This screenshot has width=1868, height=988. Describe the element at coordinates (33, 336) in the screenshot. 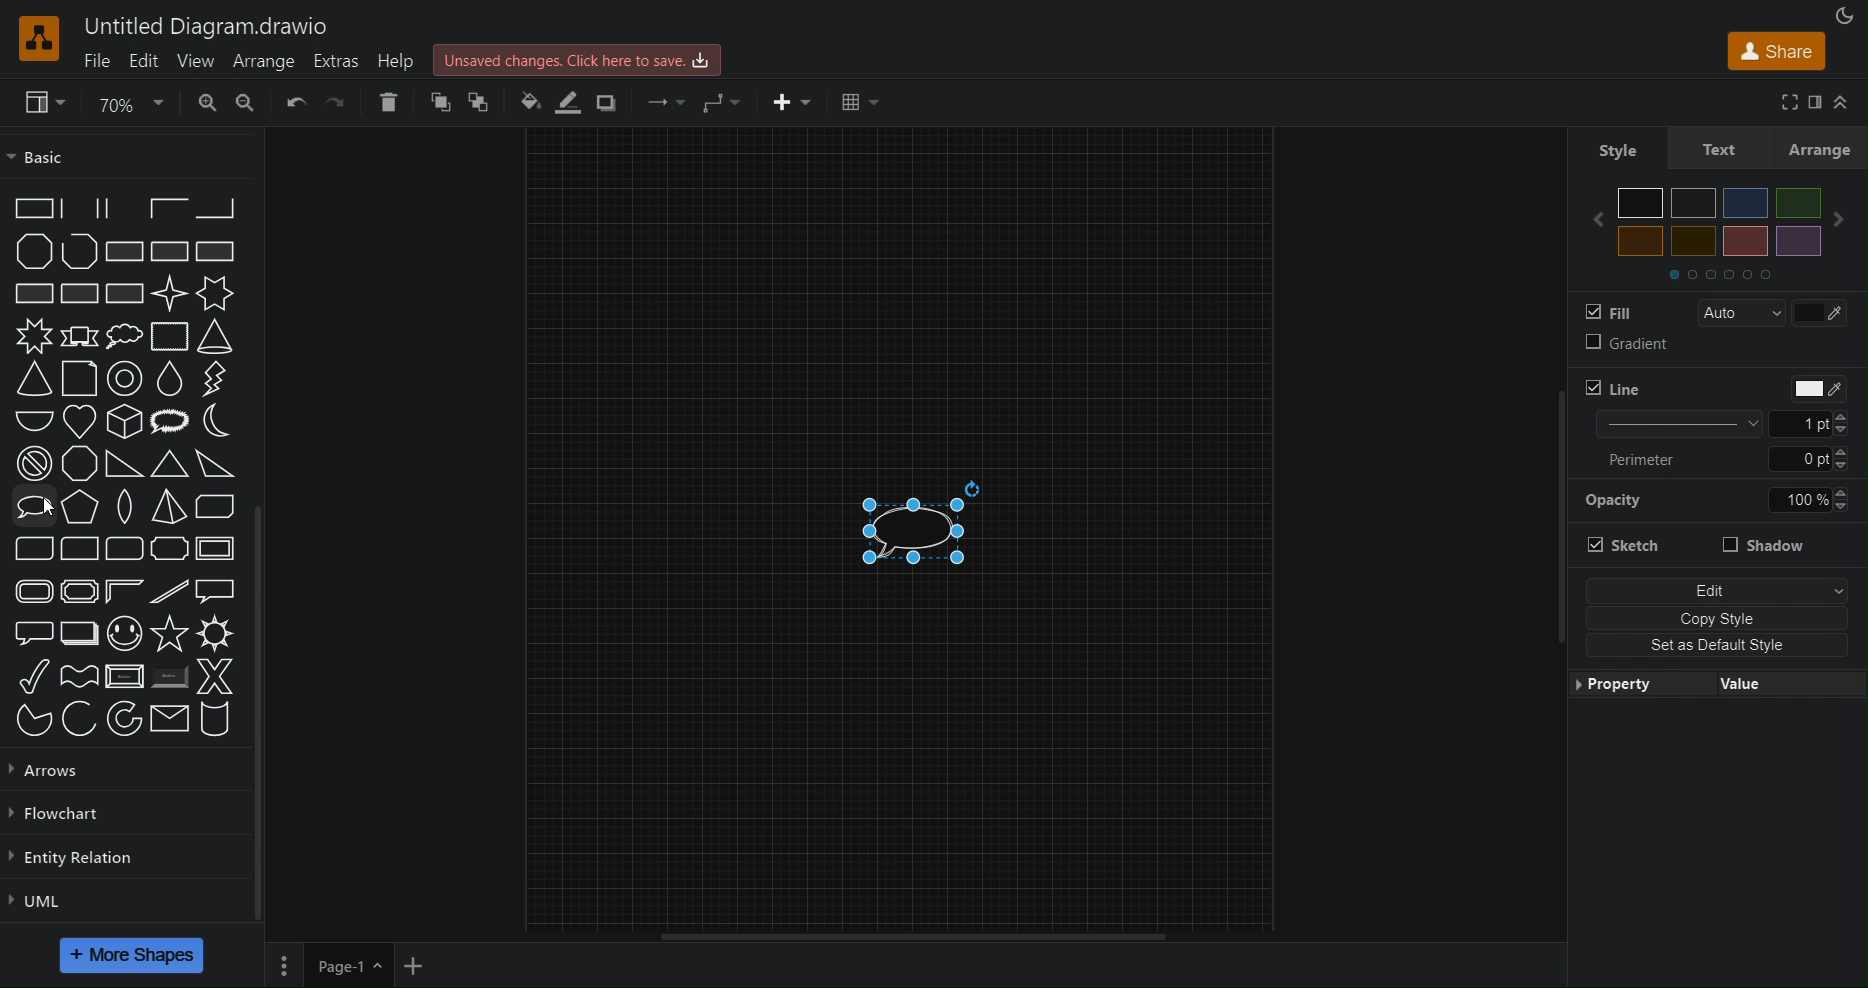

I see `8 Point Star` at that location.